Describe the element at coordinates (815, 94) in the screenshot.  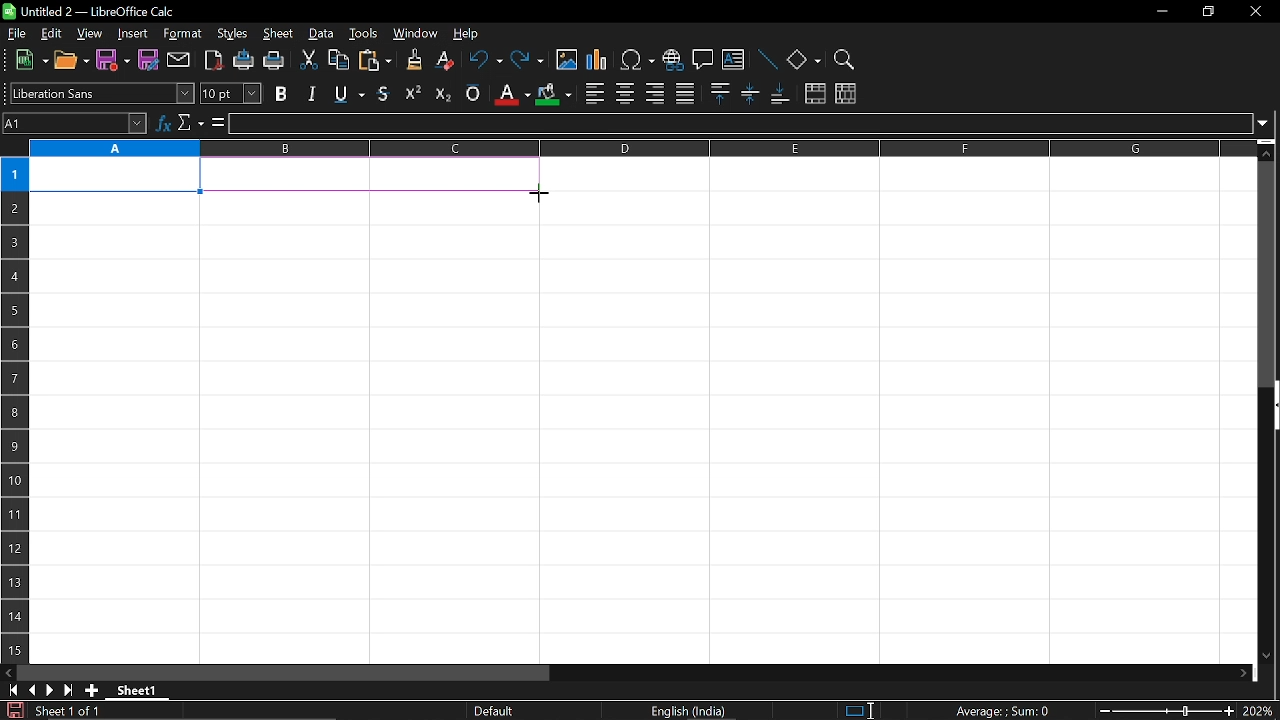
I see `merge cells` at that location.